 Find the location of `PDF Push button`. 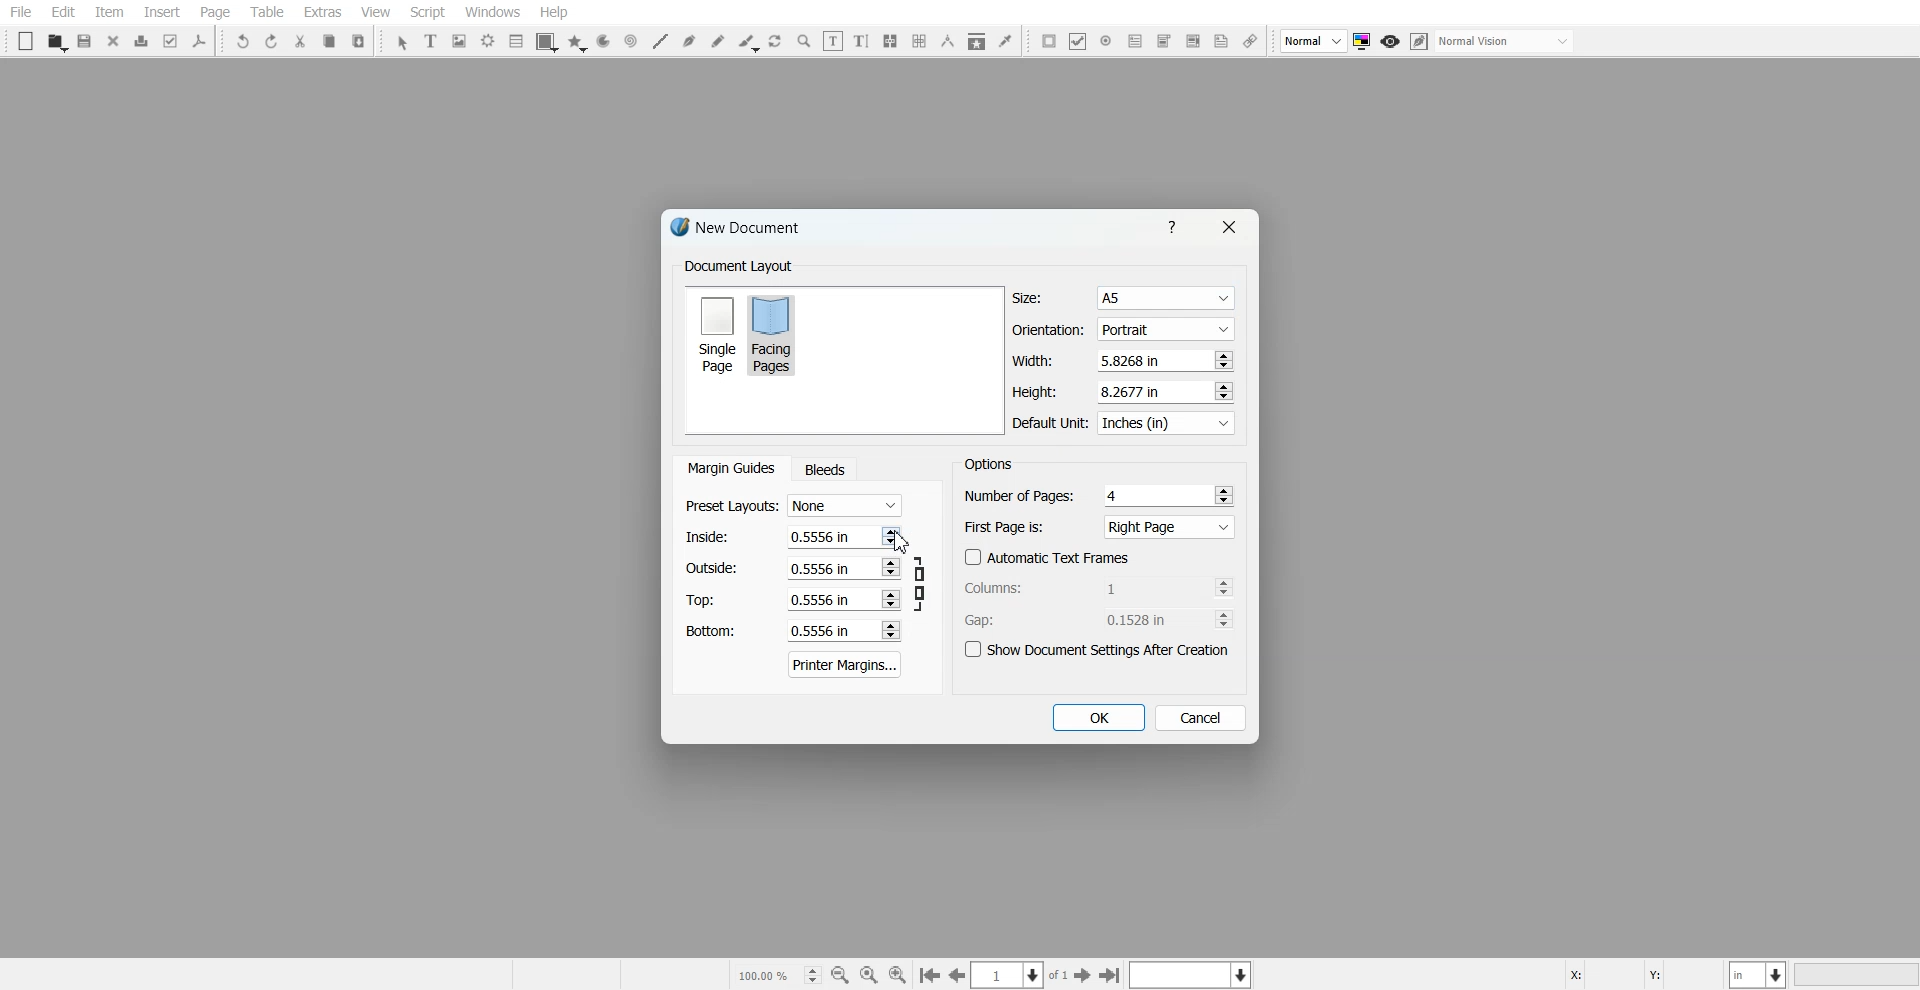

PDF Push button is located at coordinates (1049, 40).